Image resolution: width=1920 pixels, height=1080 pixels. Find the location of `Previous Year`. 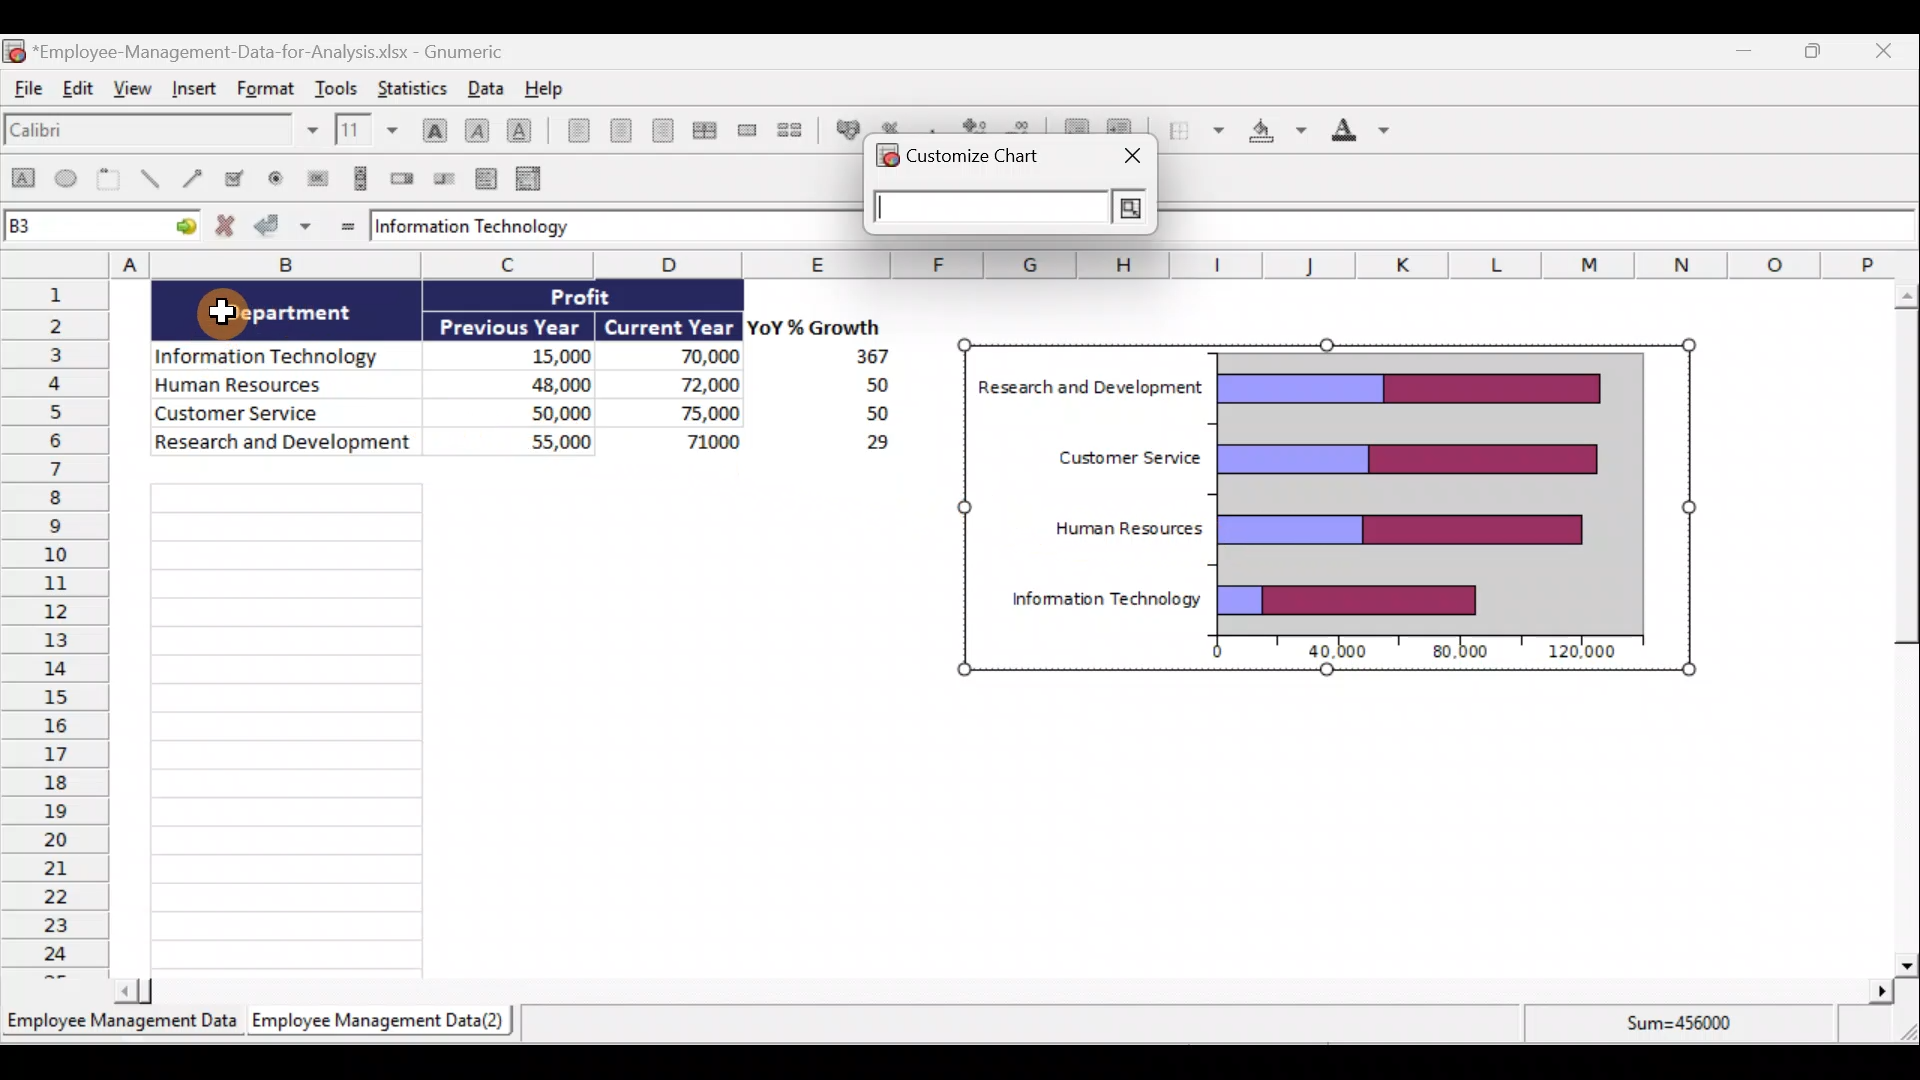

Previous Year is located at coordinates (512, 323).